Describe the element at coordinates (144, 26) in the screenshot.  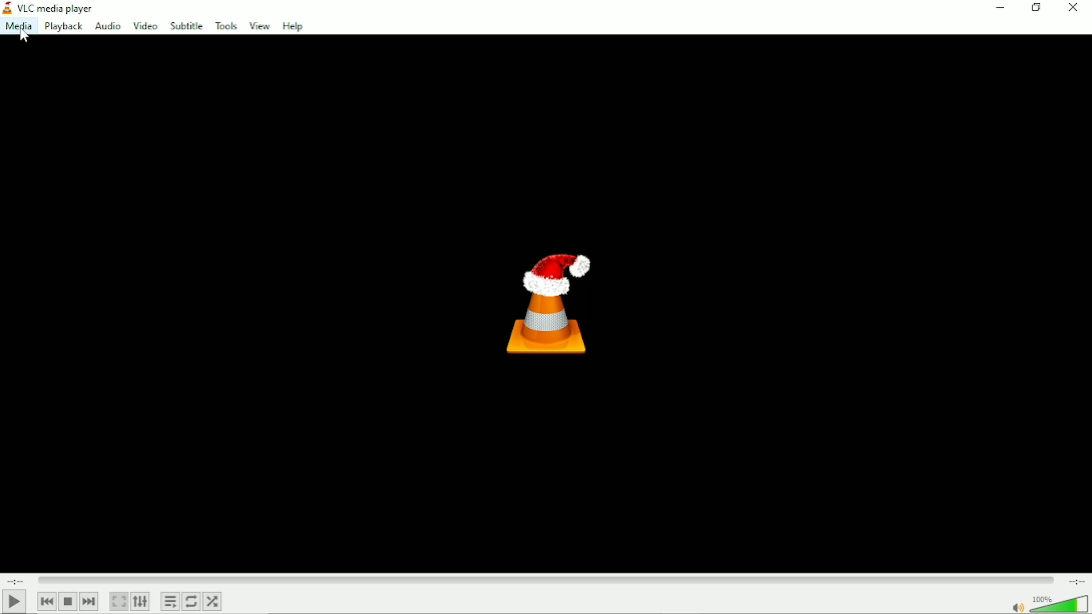
I see `Video` at that location.